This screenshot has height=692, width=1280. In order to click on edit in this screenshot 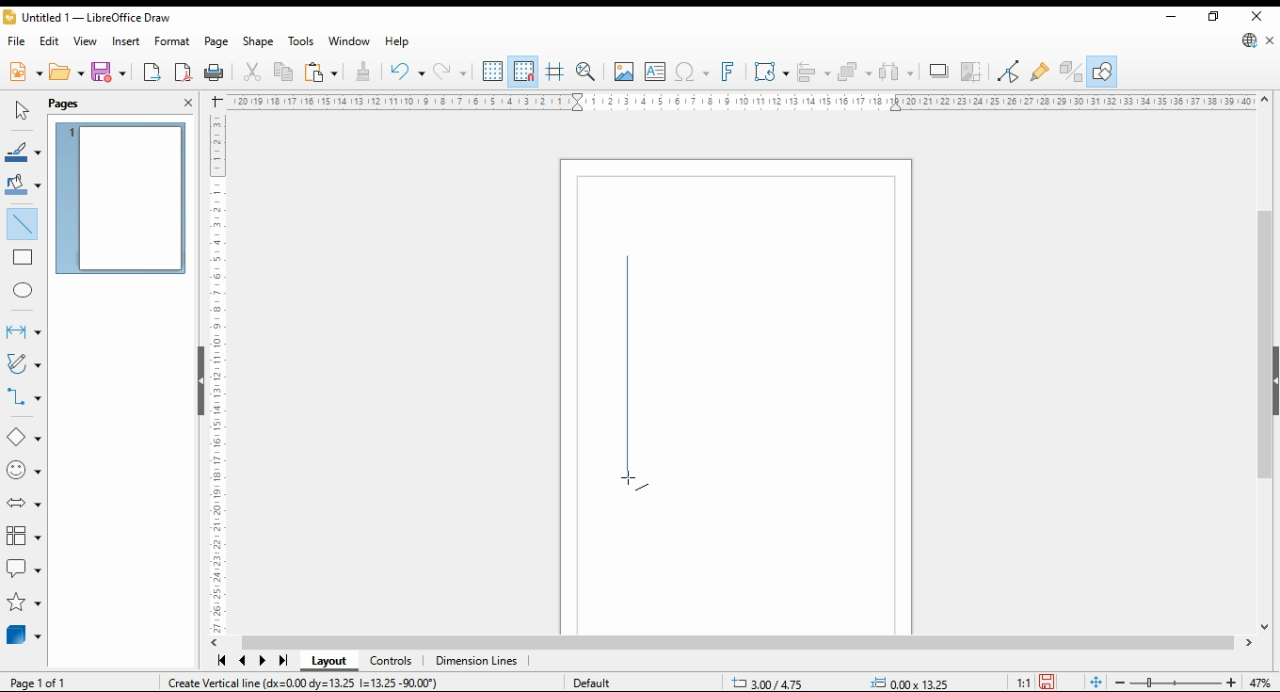, I will do `click(50, 40)`.